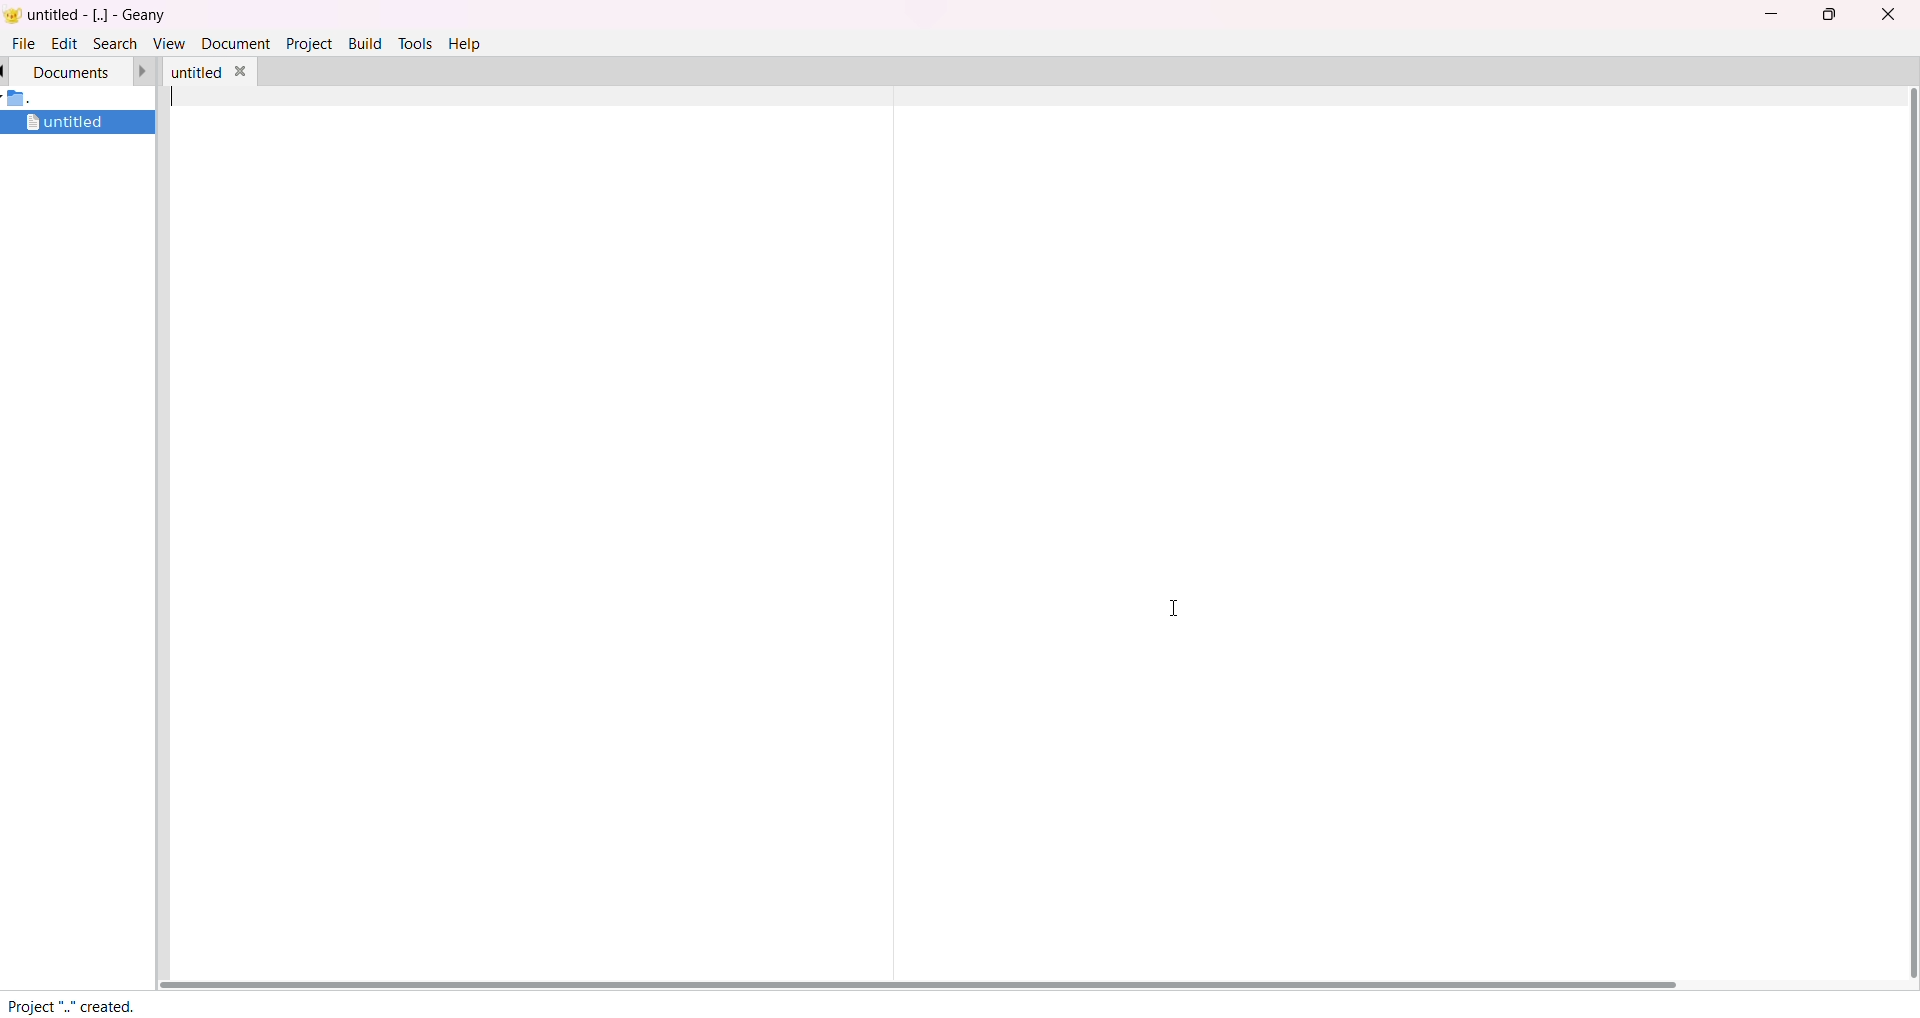  I want to click on documents, so click(73, 71).